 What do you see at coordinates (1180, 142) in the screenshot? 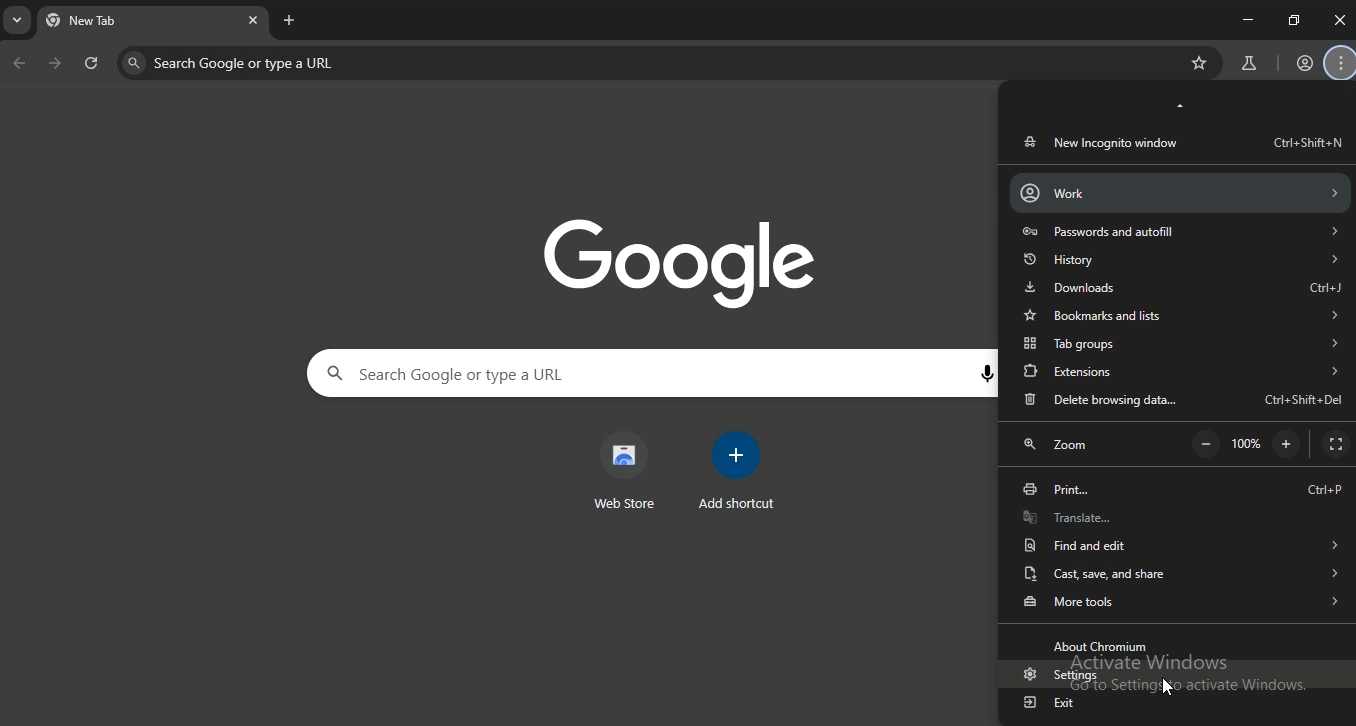
I see `new incognito window` at bounding box center [1180, 142].